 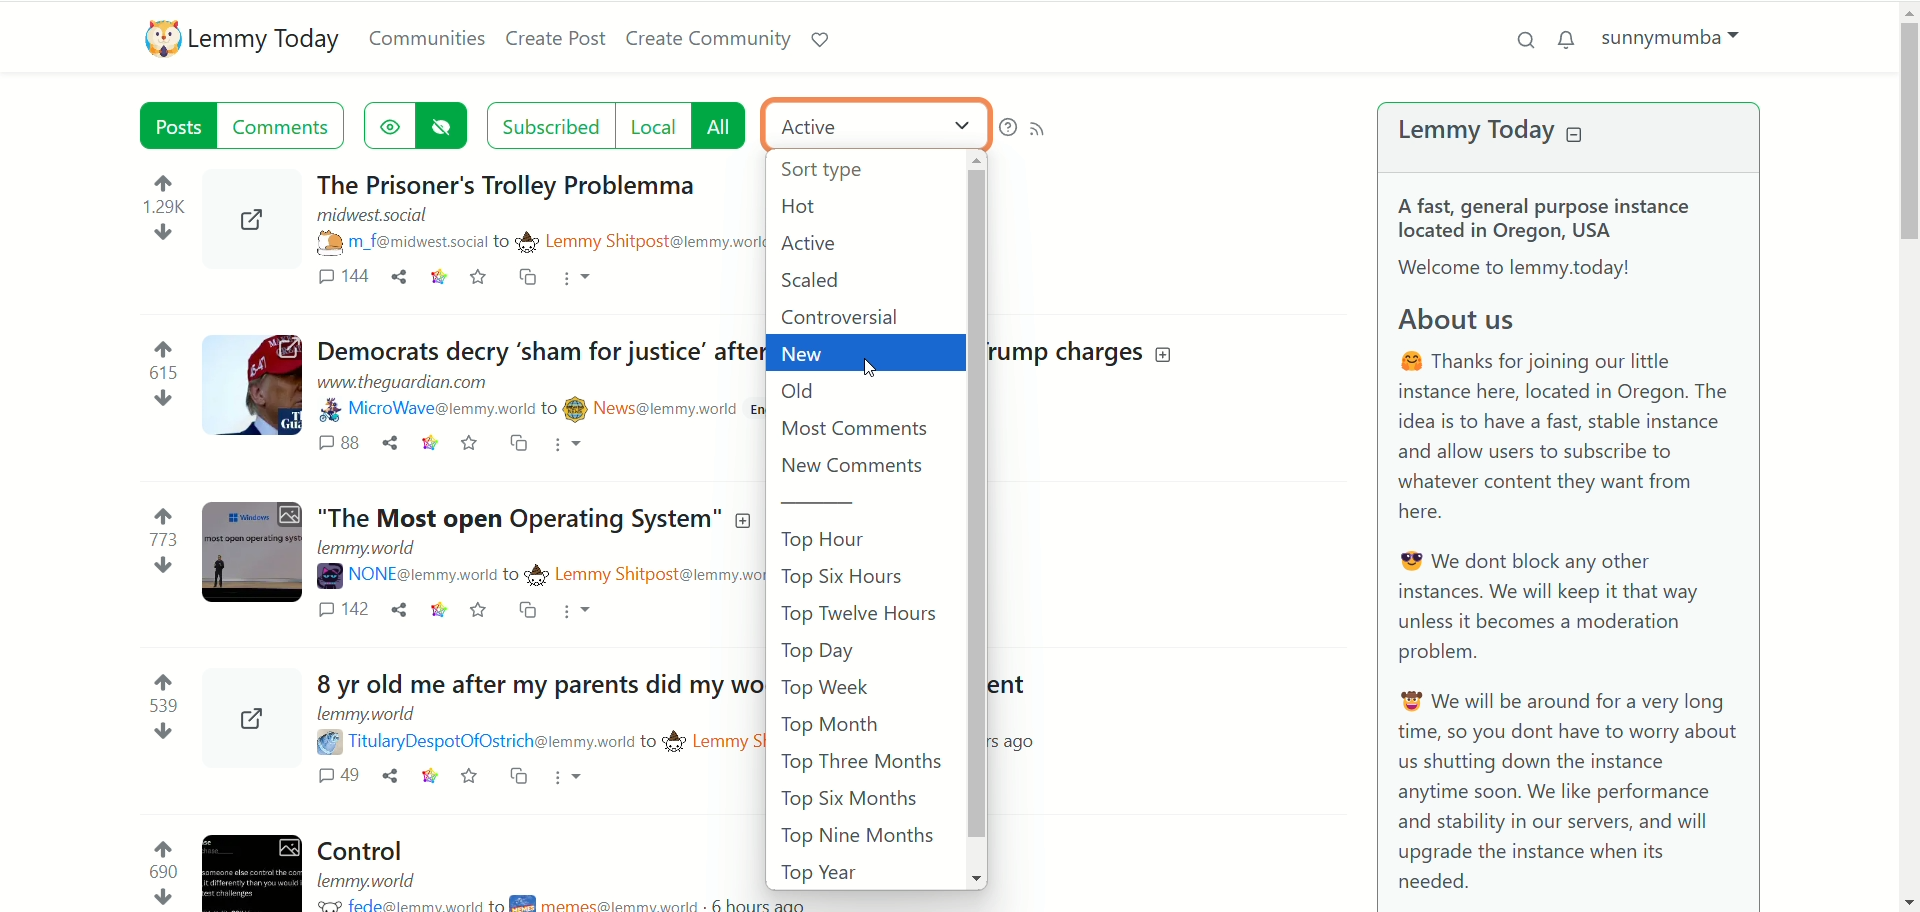 I want to click on scaled, so click(x=819, y=280).